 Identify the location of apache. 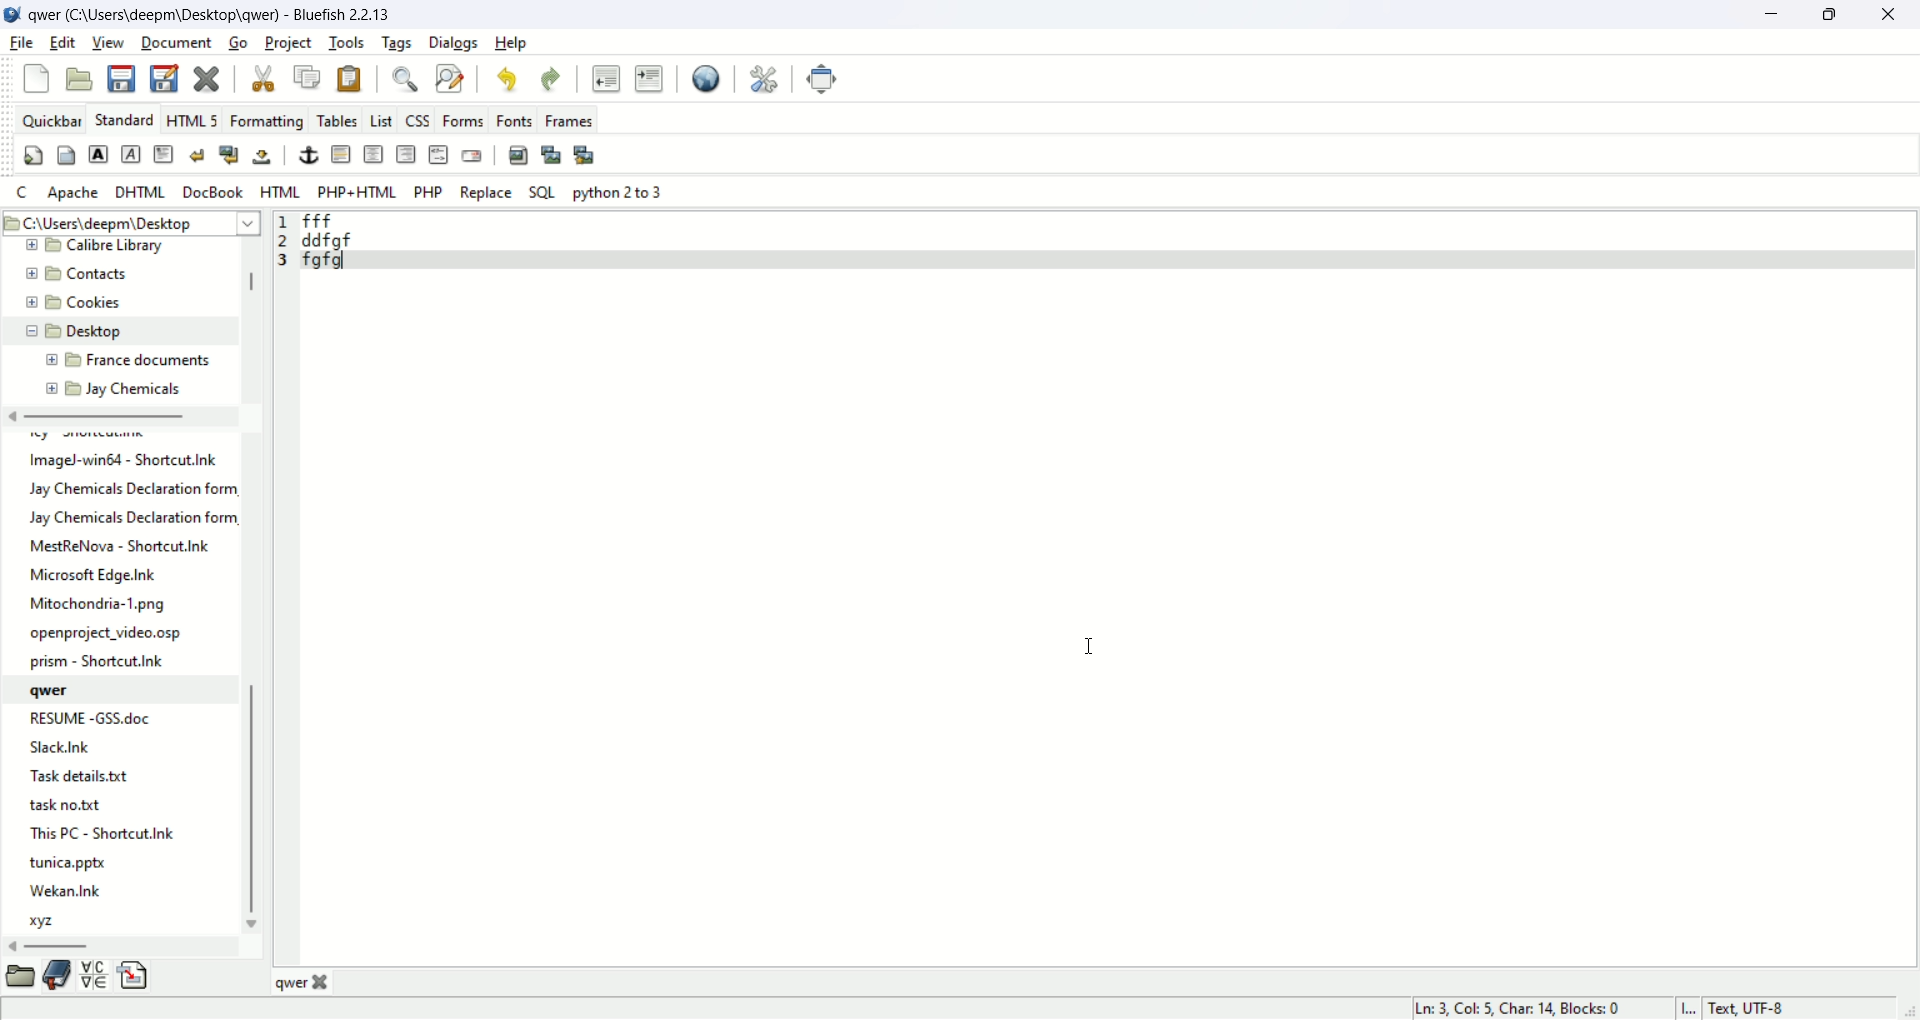
(75, 195).